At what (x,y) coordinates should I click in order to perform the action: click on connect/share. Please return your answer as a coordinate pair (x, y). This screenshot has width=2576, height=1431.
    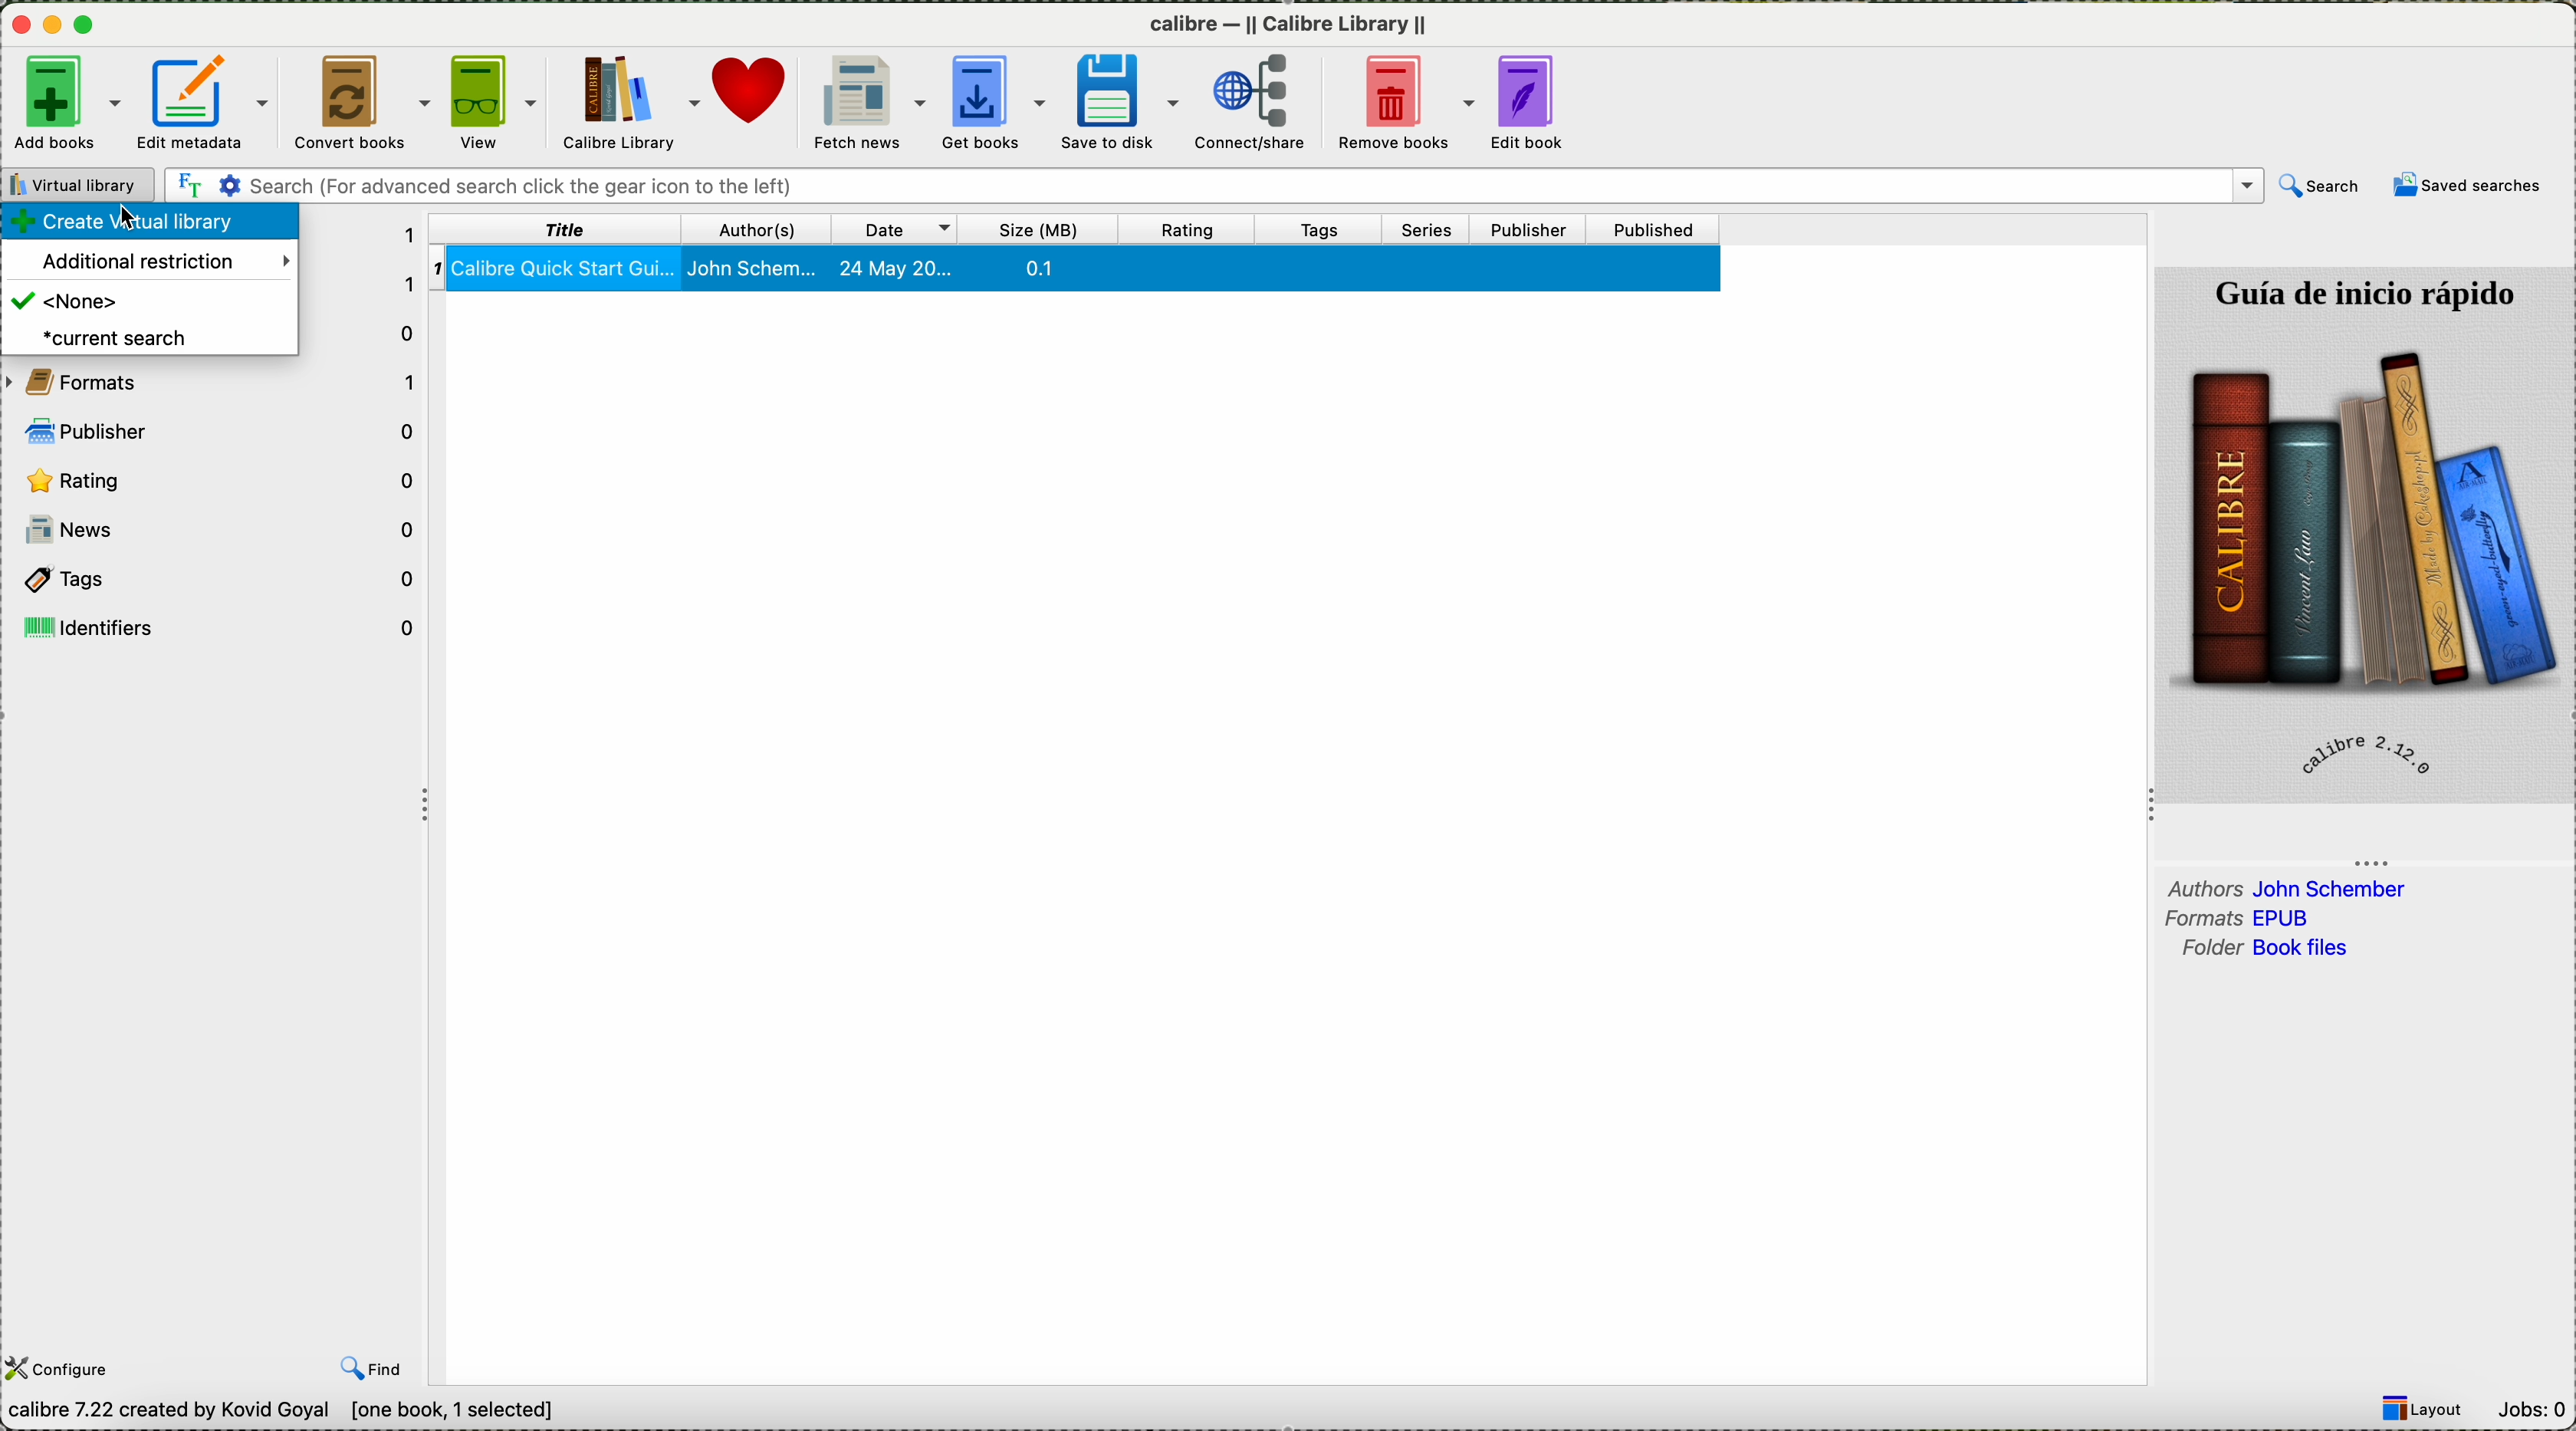
    Looking at the image, I should click on (1264, 103).